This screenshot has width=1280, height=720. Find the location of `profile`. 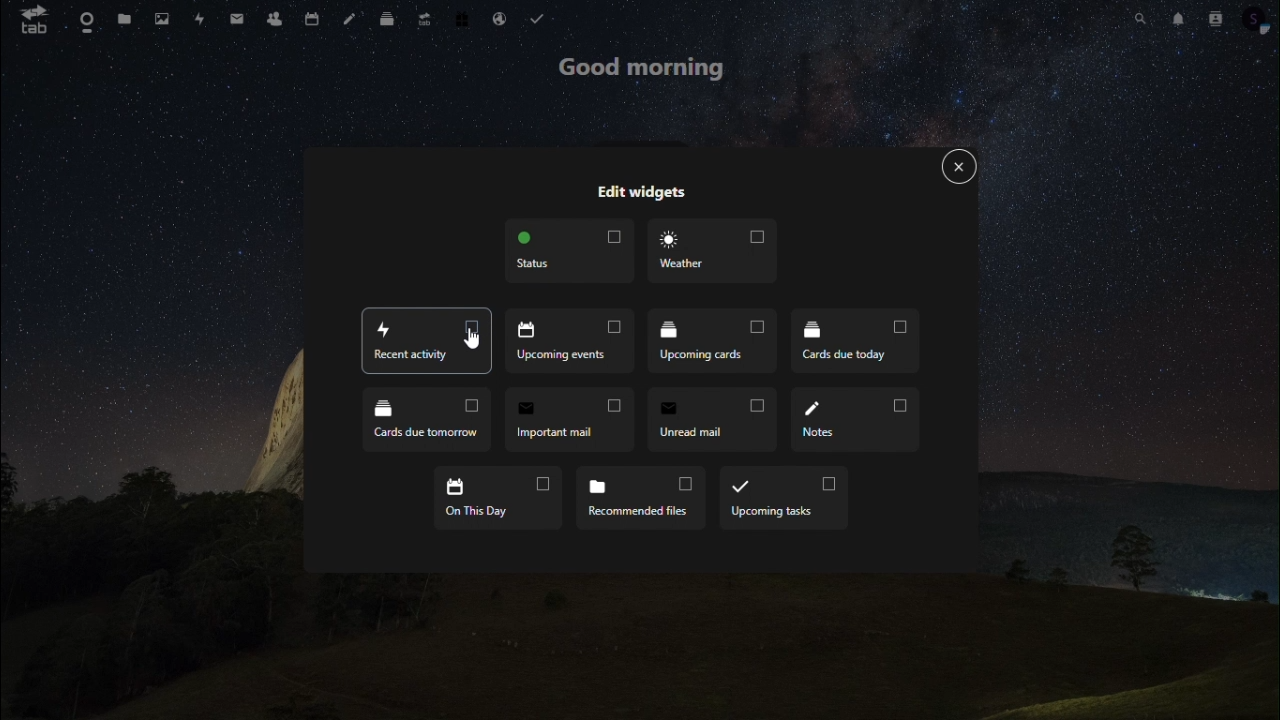

profile is located at coordinates (1261, 28).